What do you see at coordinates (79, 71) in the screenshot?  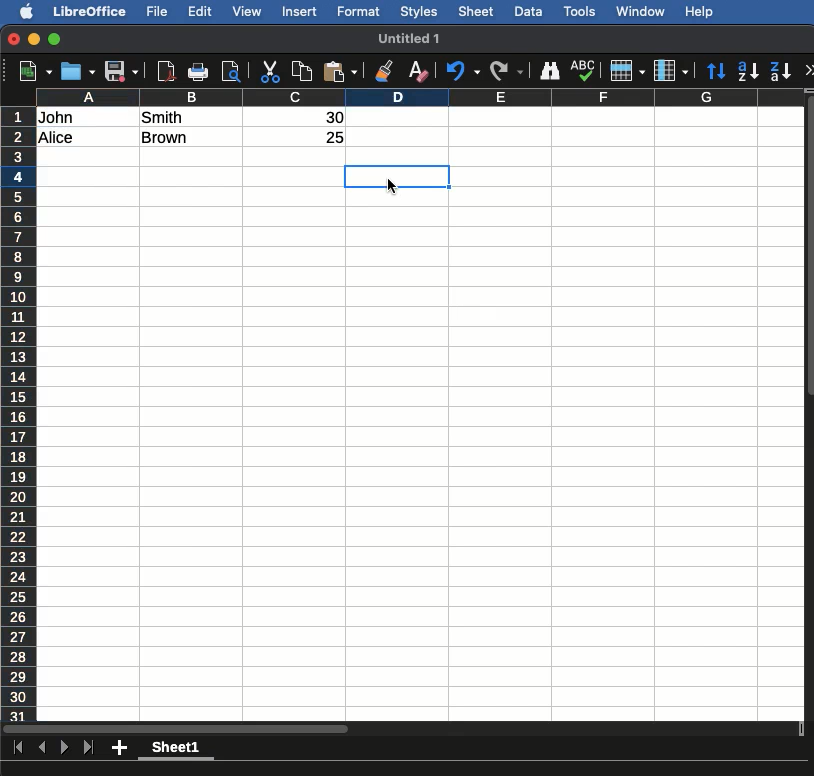 I see `Open` at bounding box center [79, 71].